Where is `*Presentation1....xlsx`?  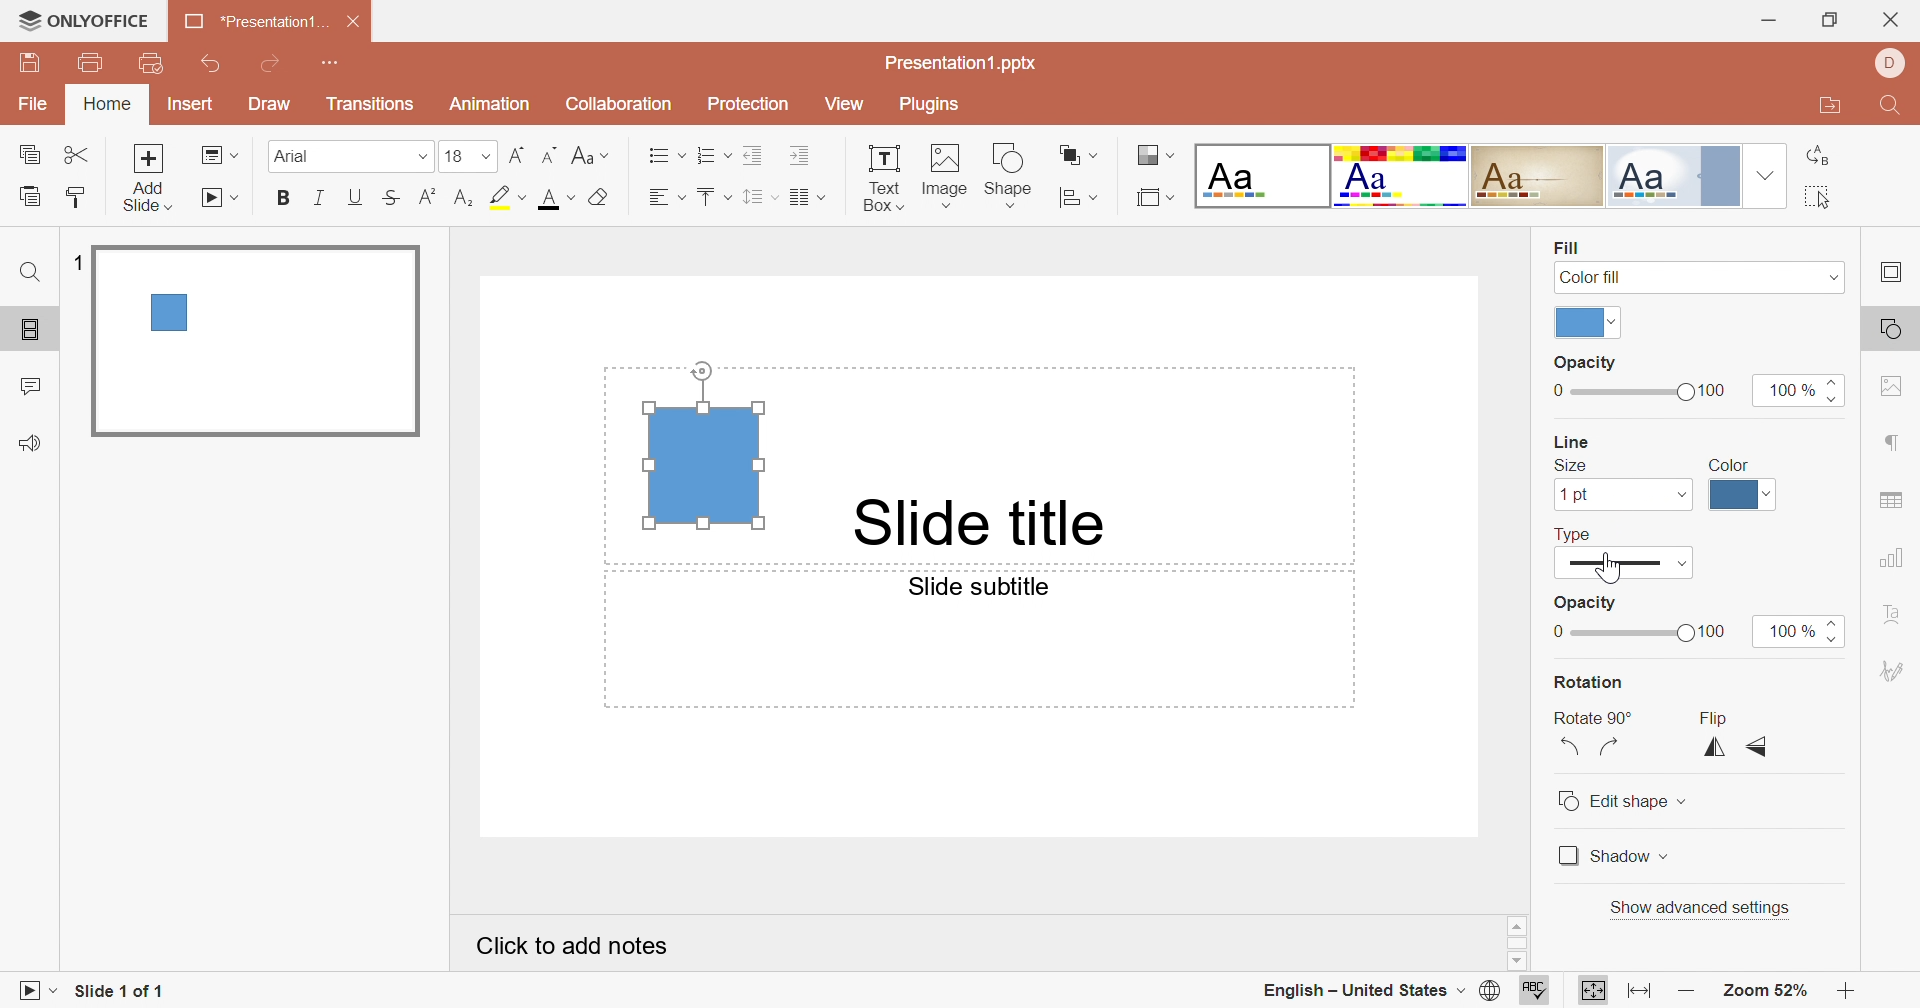 *Presentation1....xlsx is located at coordinates (253, 22).